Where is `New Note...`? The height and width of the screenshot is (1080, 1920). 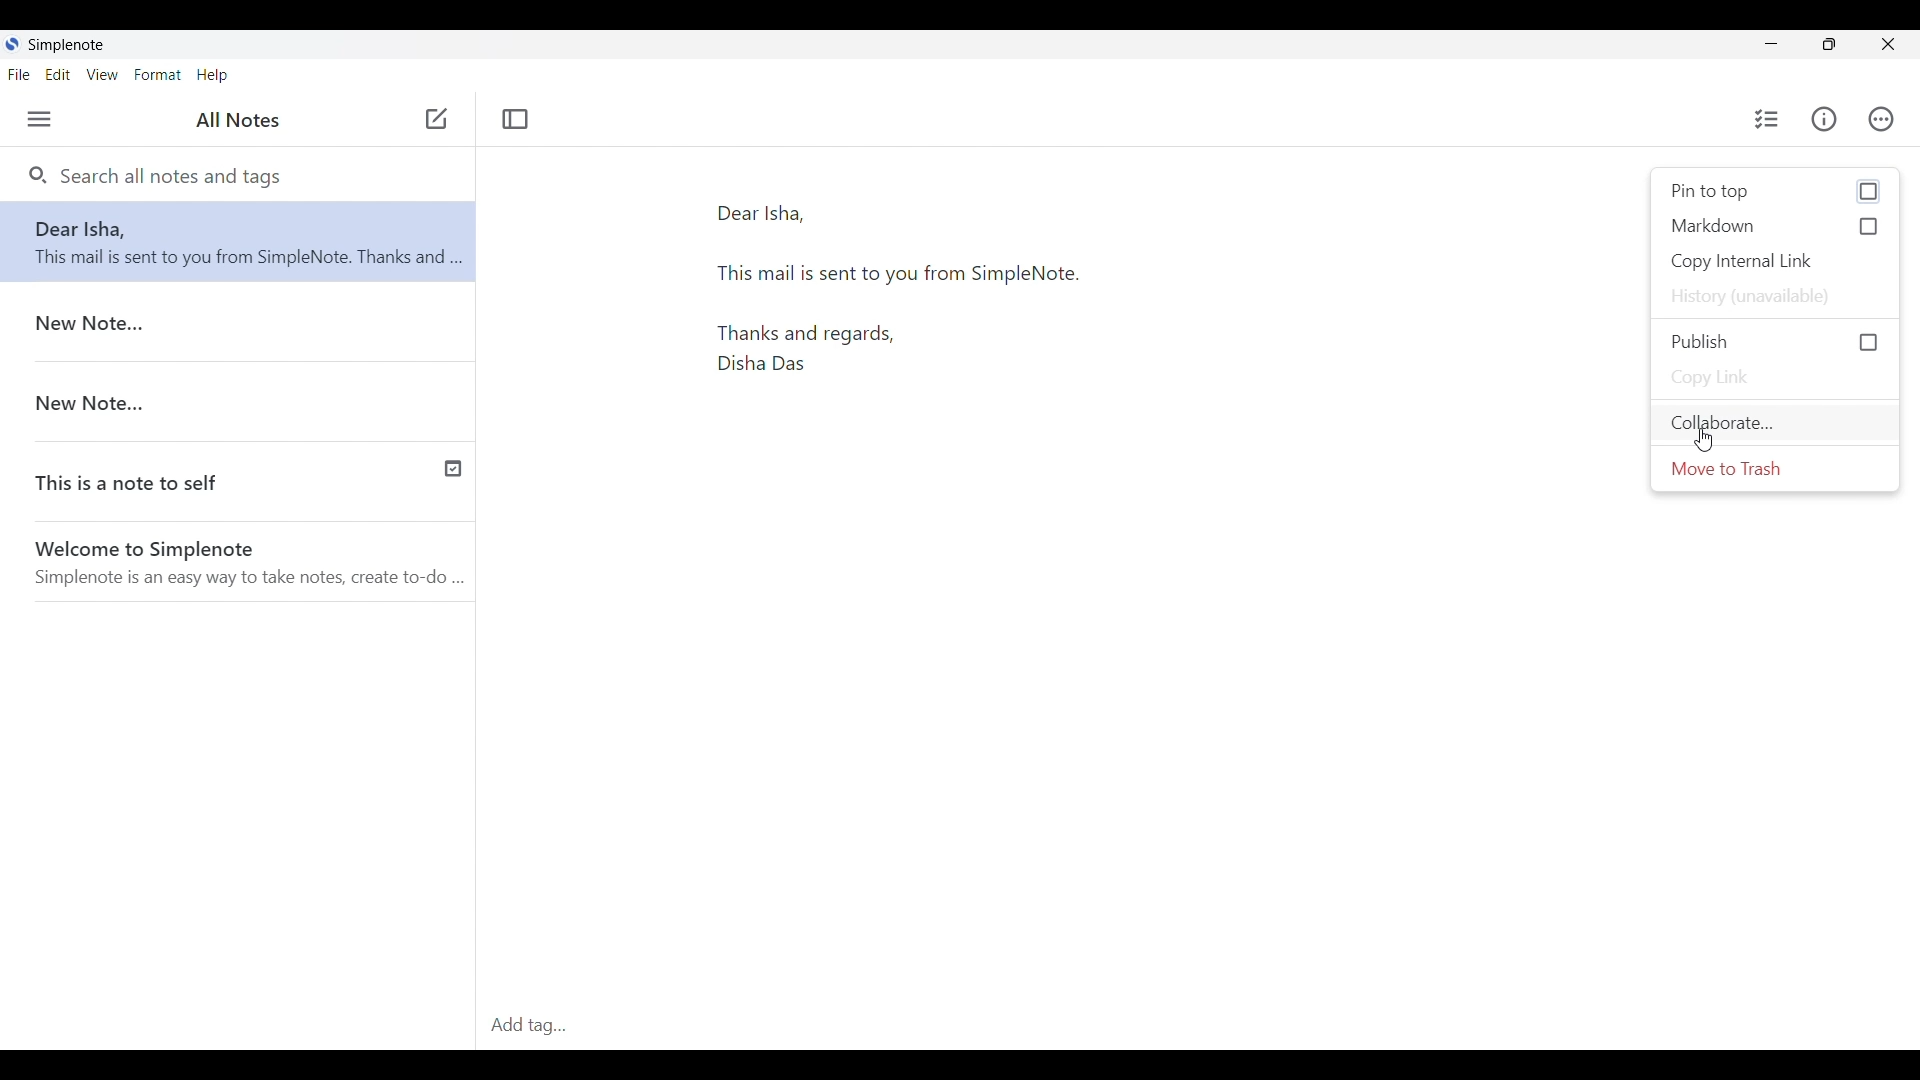 New Note... is located at coordinates (236, 320).